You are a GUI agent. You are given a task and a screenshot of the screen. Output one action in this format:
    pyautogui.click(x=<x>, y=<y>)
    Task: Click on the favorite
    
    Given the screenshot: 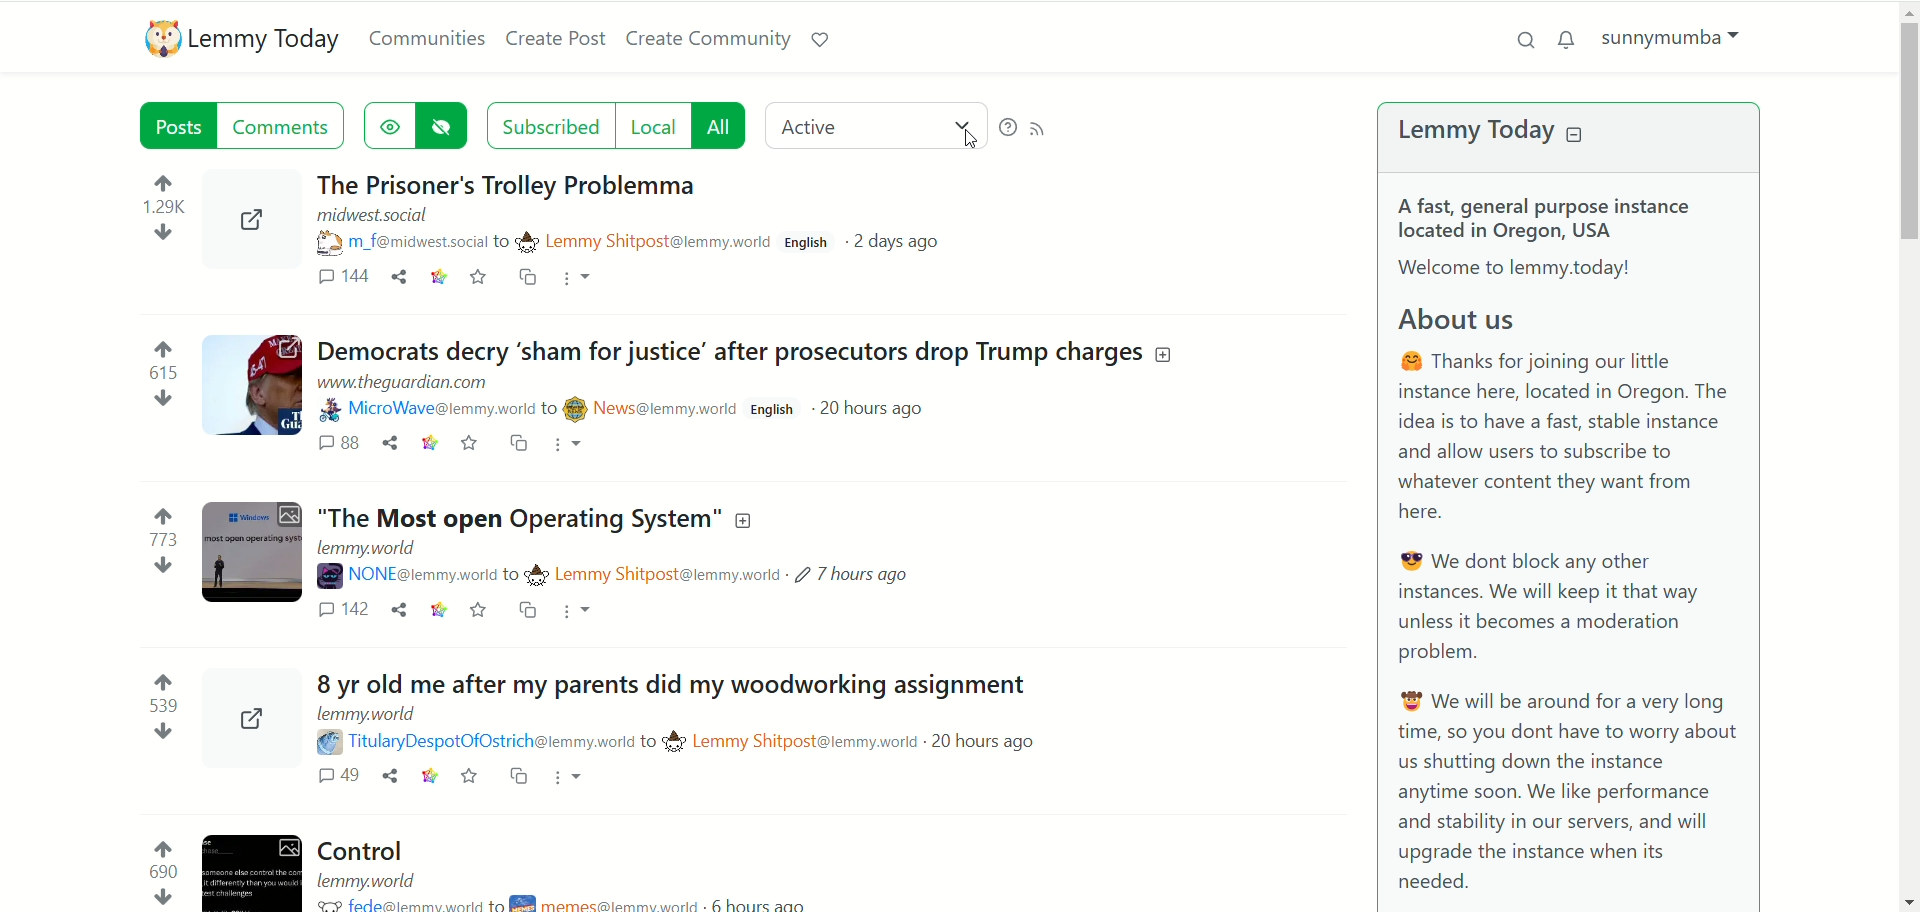 What is the action you would take?
    pyautogui.click(x=481, y=274)
    